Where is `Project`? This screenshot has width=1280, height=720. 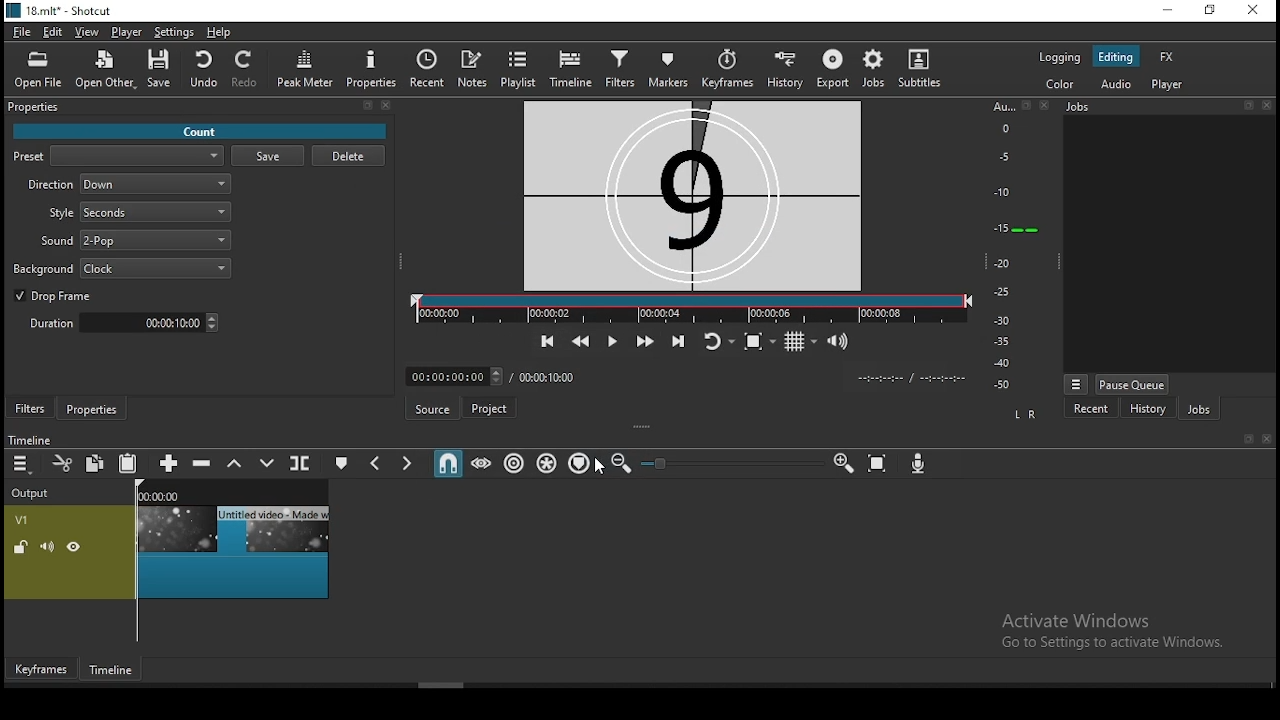 Project is located at coordinates (488, 406).